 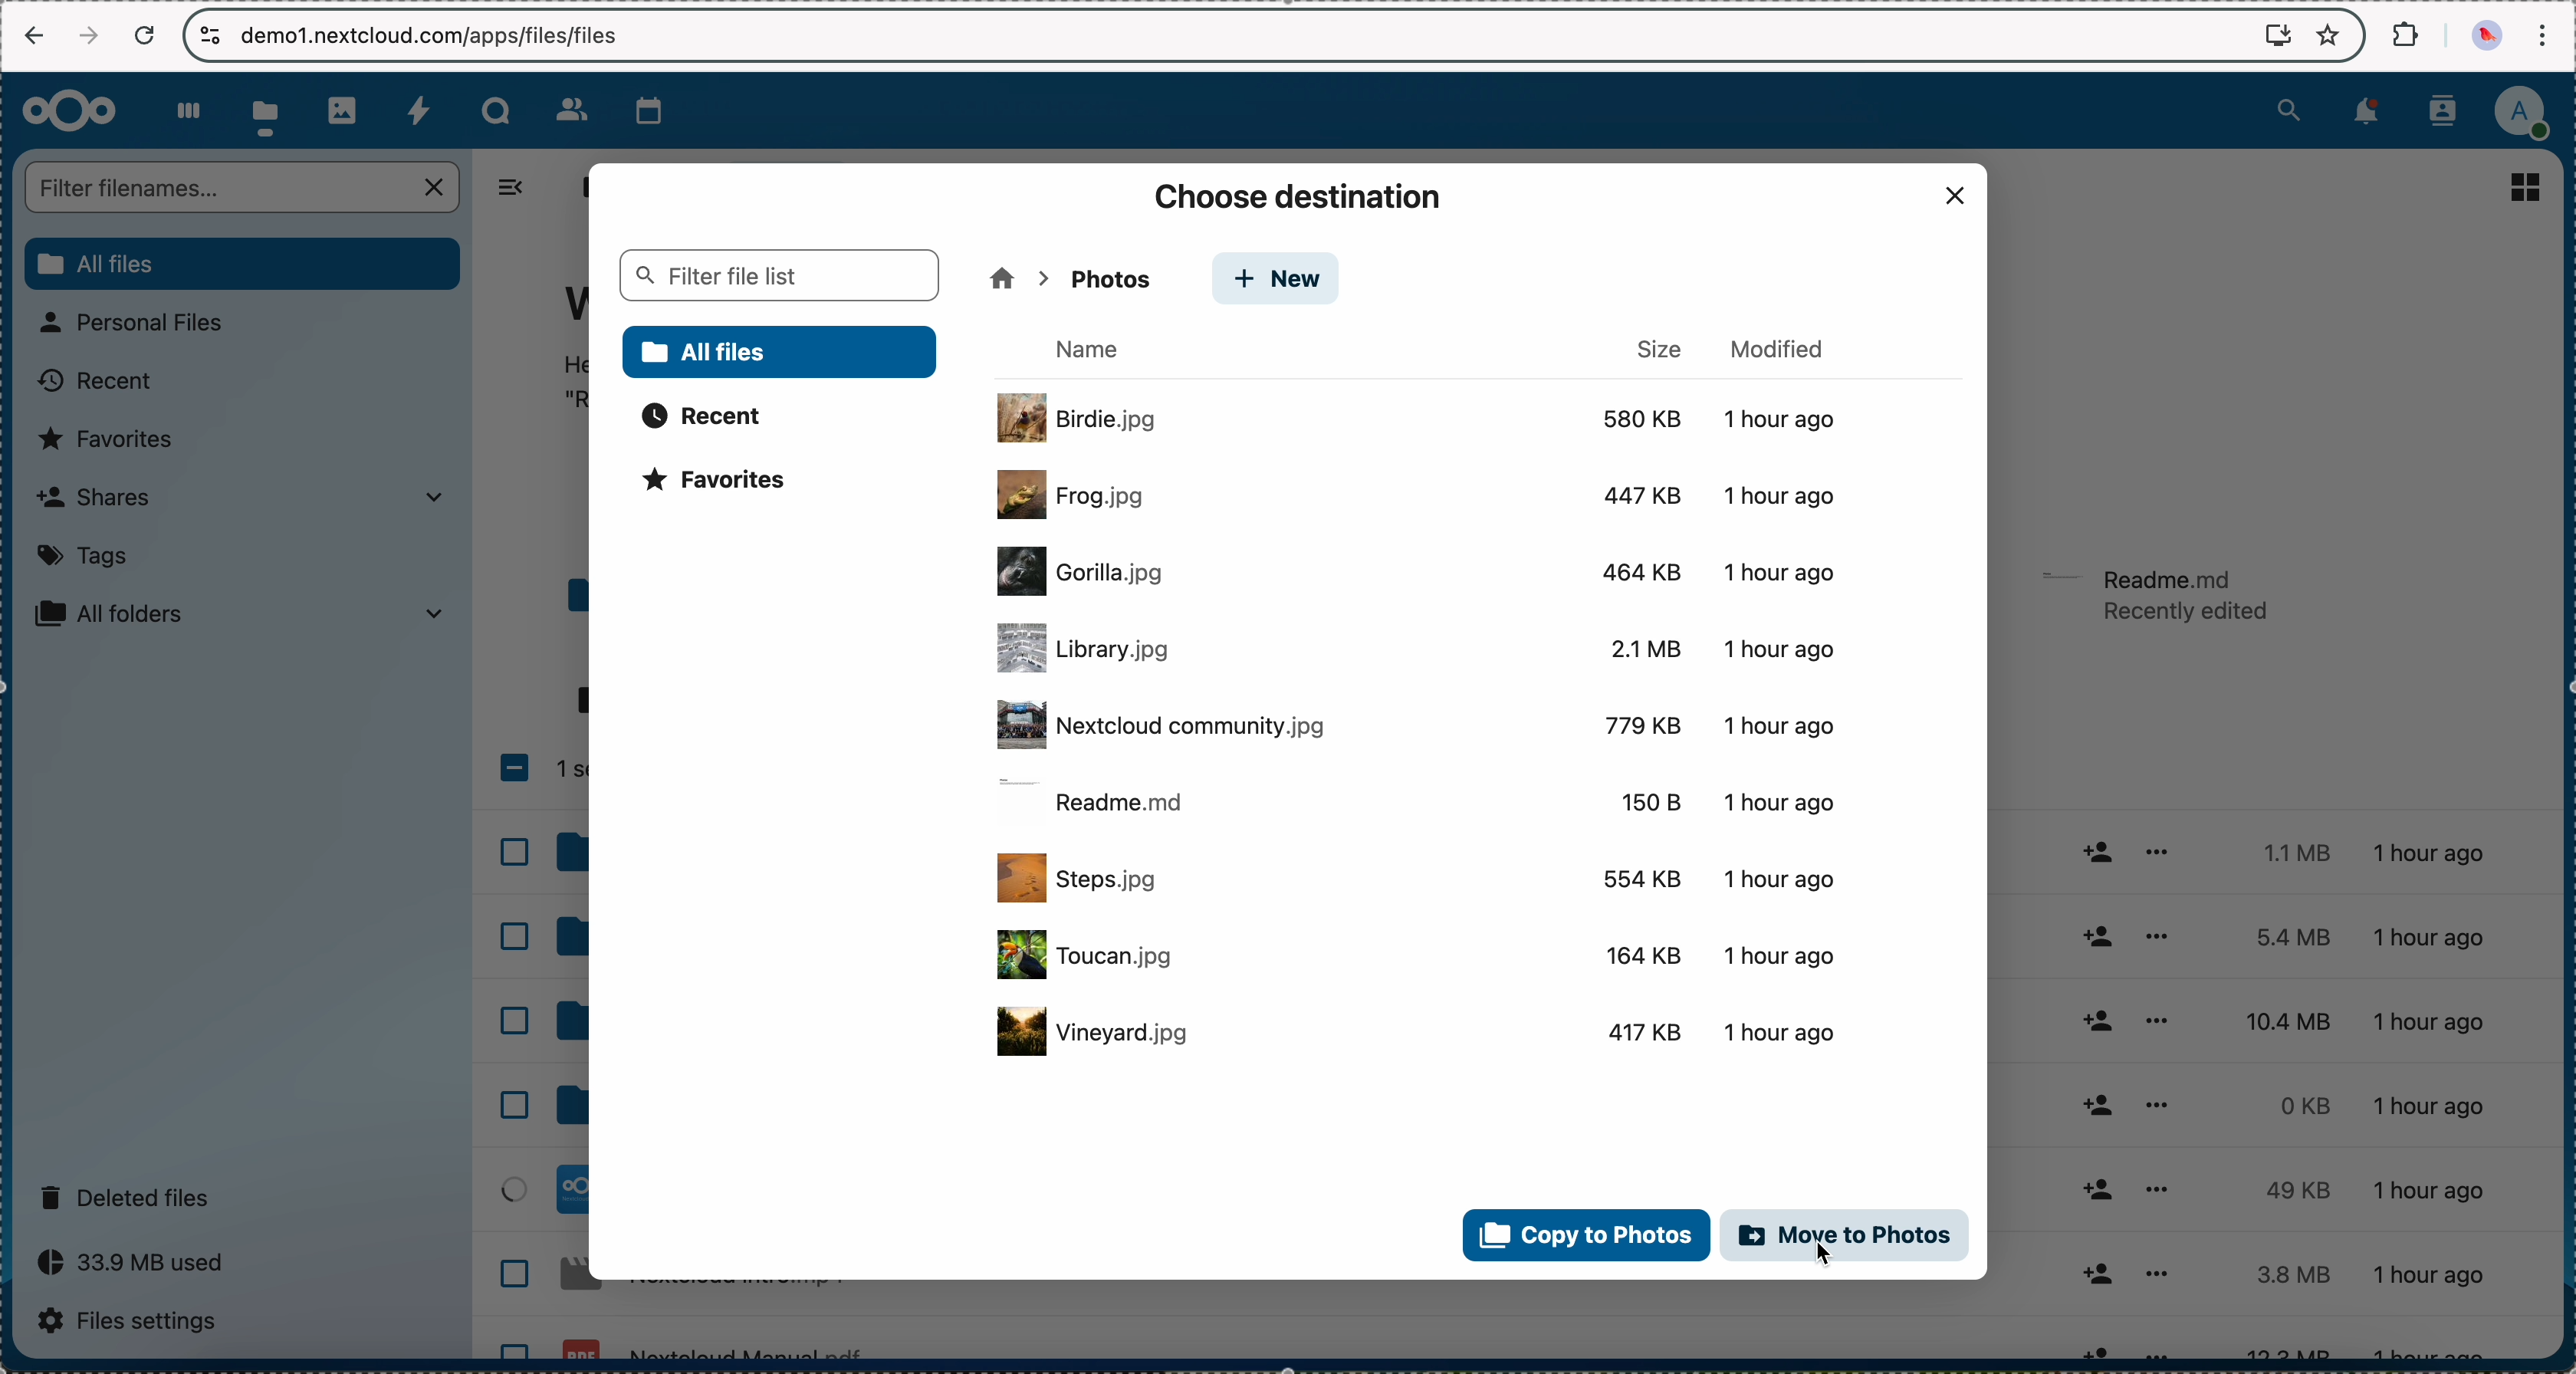 I want to click on Nextcloud logo, so click(x=67, y=110).